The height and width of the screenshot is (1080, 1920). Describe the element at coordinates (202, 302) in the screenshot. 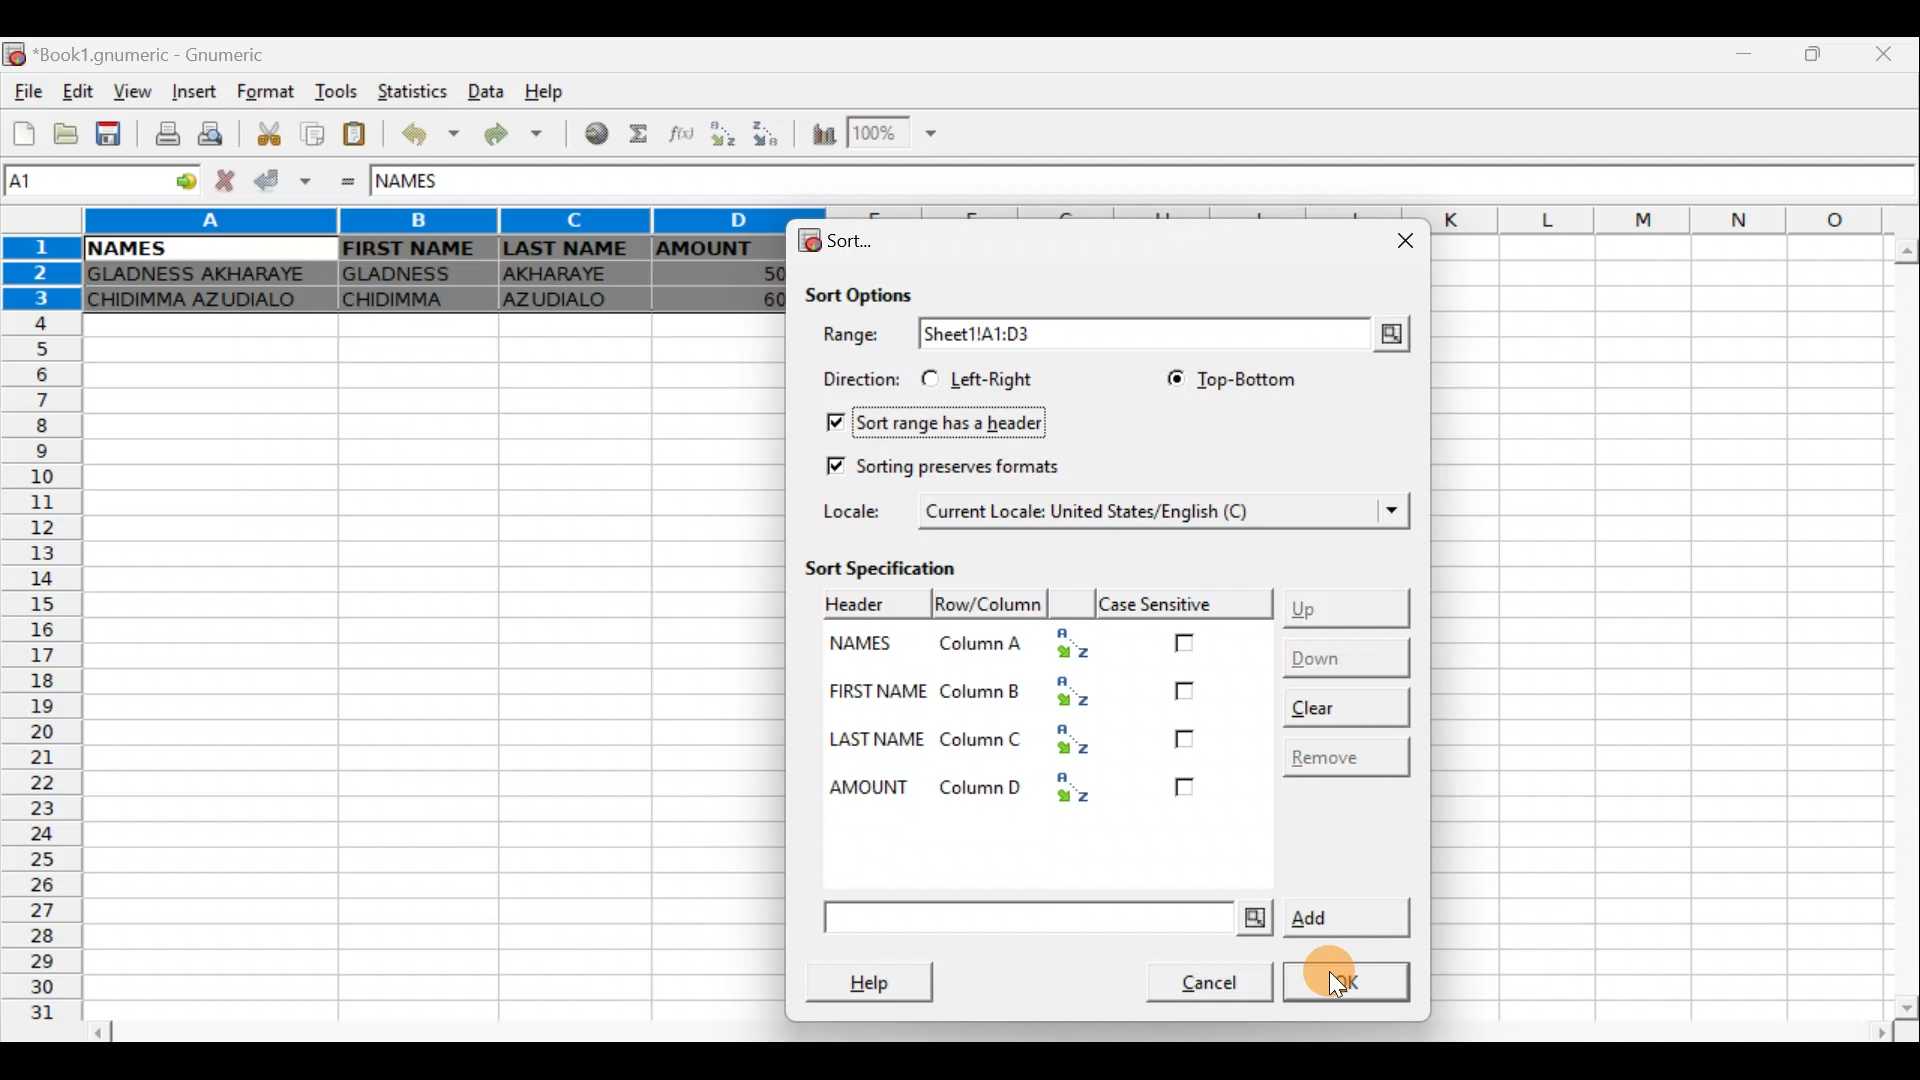

I see `CHIDIMMA AZUDIALO` at that location.